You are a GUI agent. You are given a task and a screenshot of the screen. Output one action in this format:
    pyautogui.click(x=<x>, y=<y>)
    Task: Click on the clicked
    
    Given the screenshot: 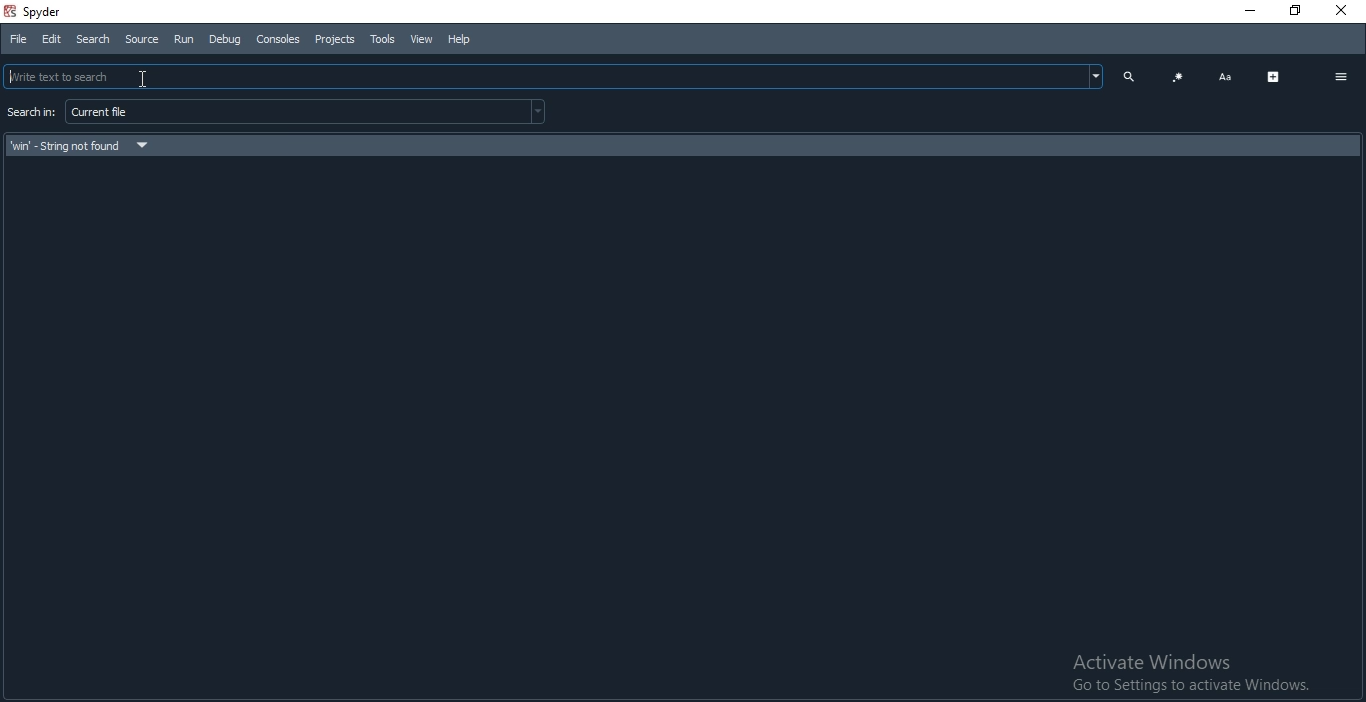 What is the action you would take?
    pyautogui.click(x=553, y=77)
    